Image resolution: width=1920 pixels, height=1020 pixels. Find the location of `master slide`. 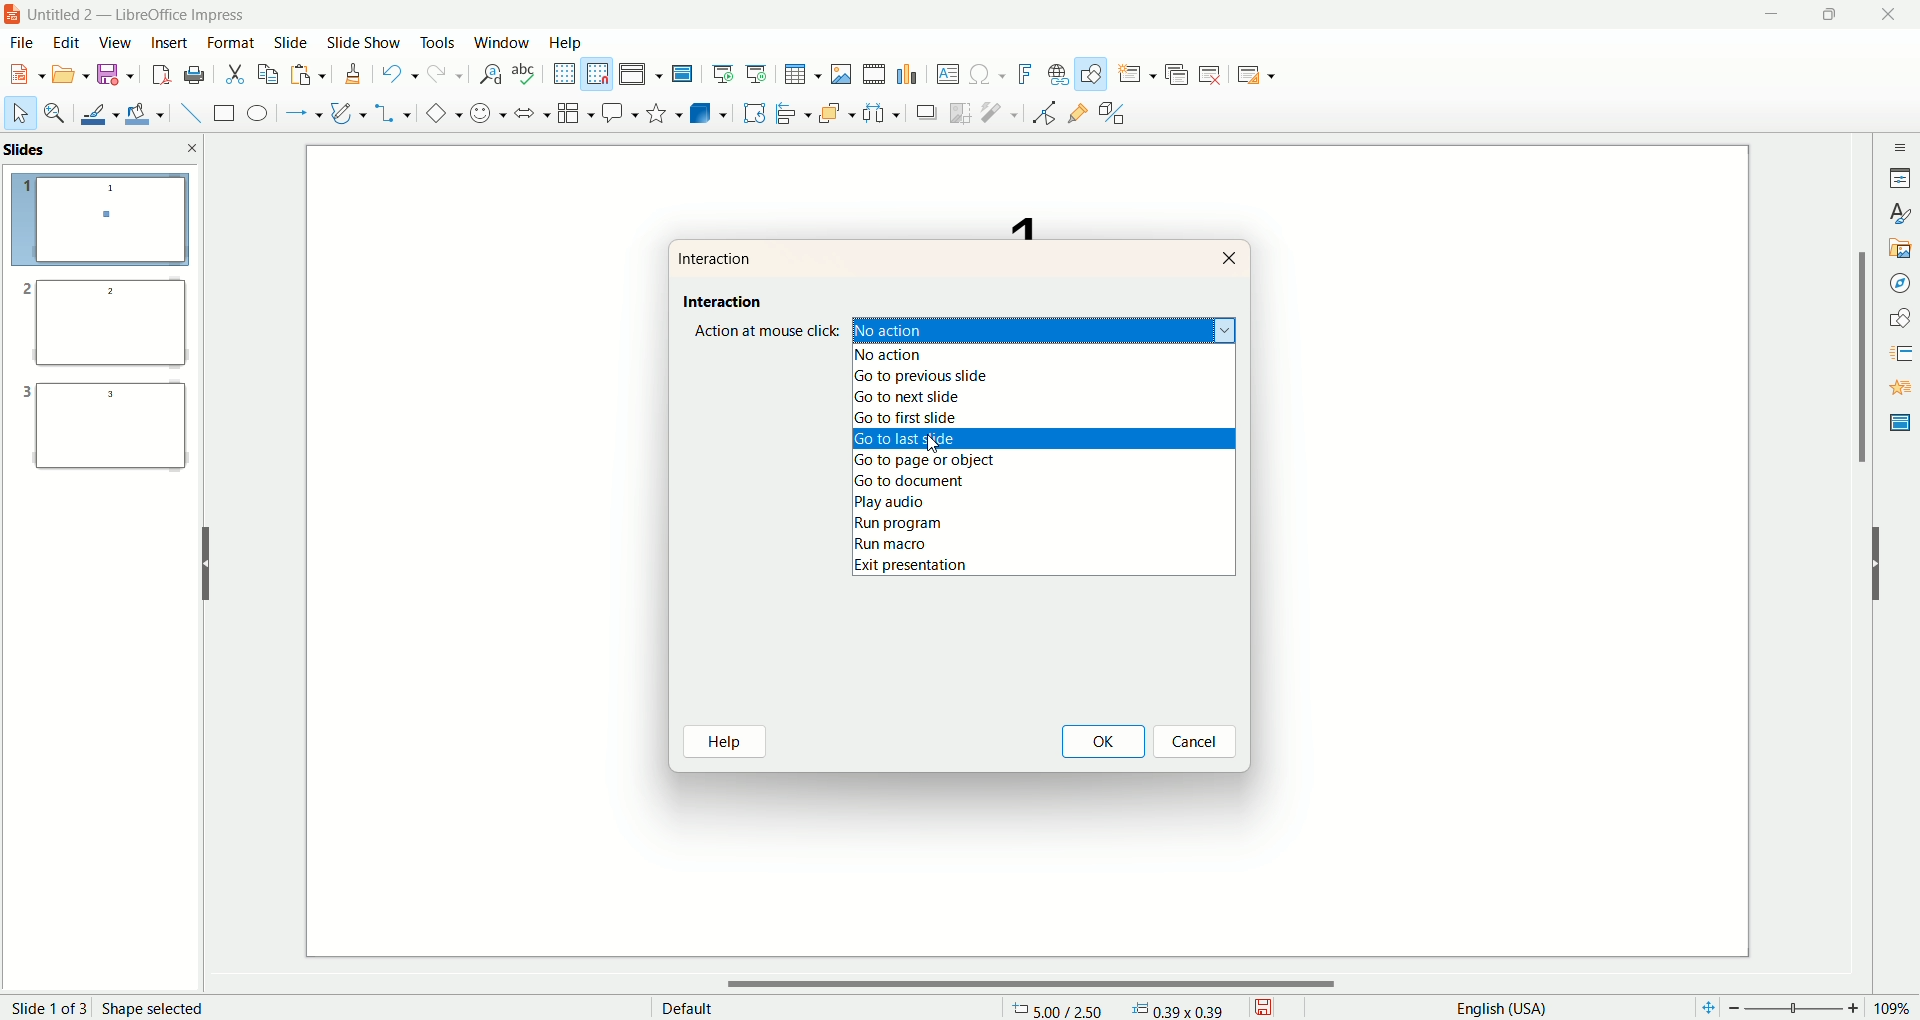

master slide is located at coordinates (685, 74).